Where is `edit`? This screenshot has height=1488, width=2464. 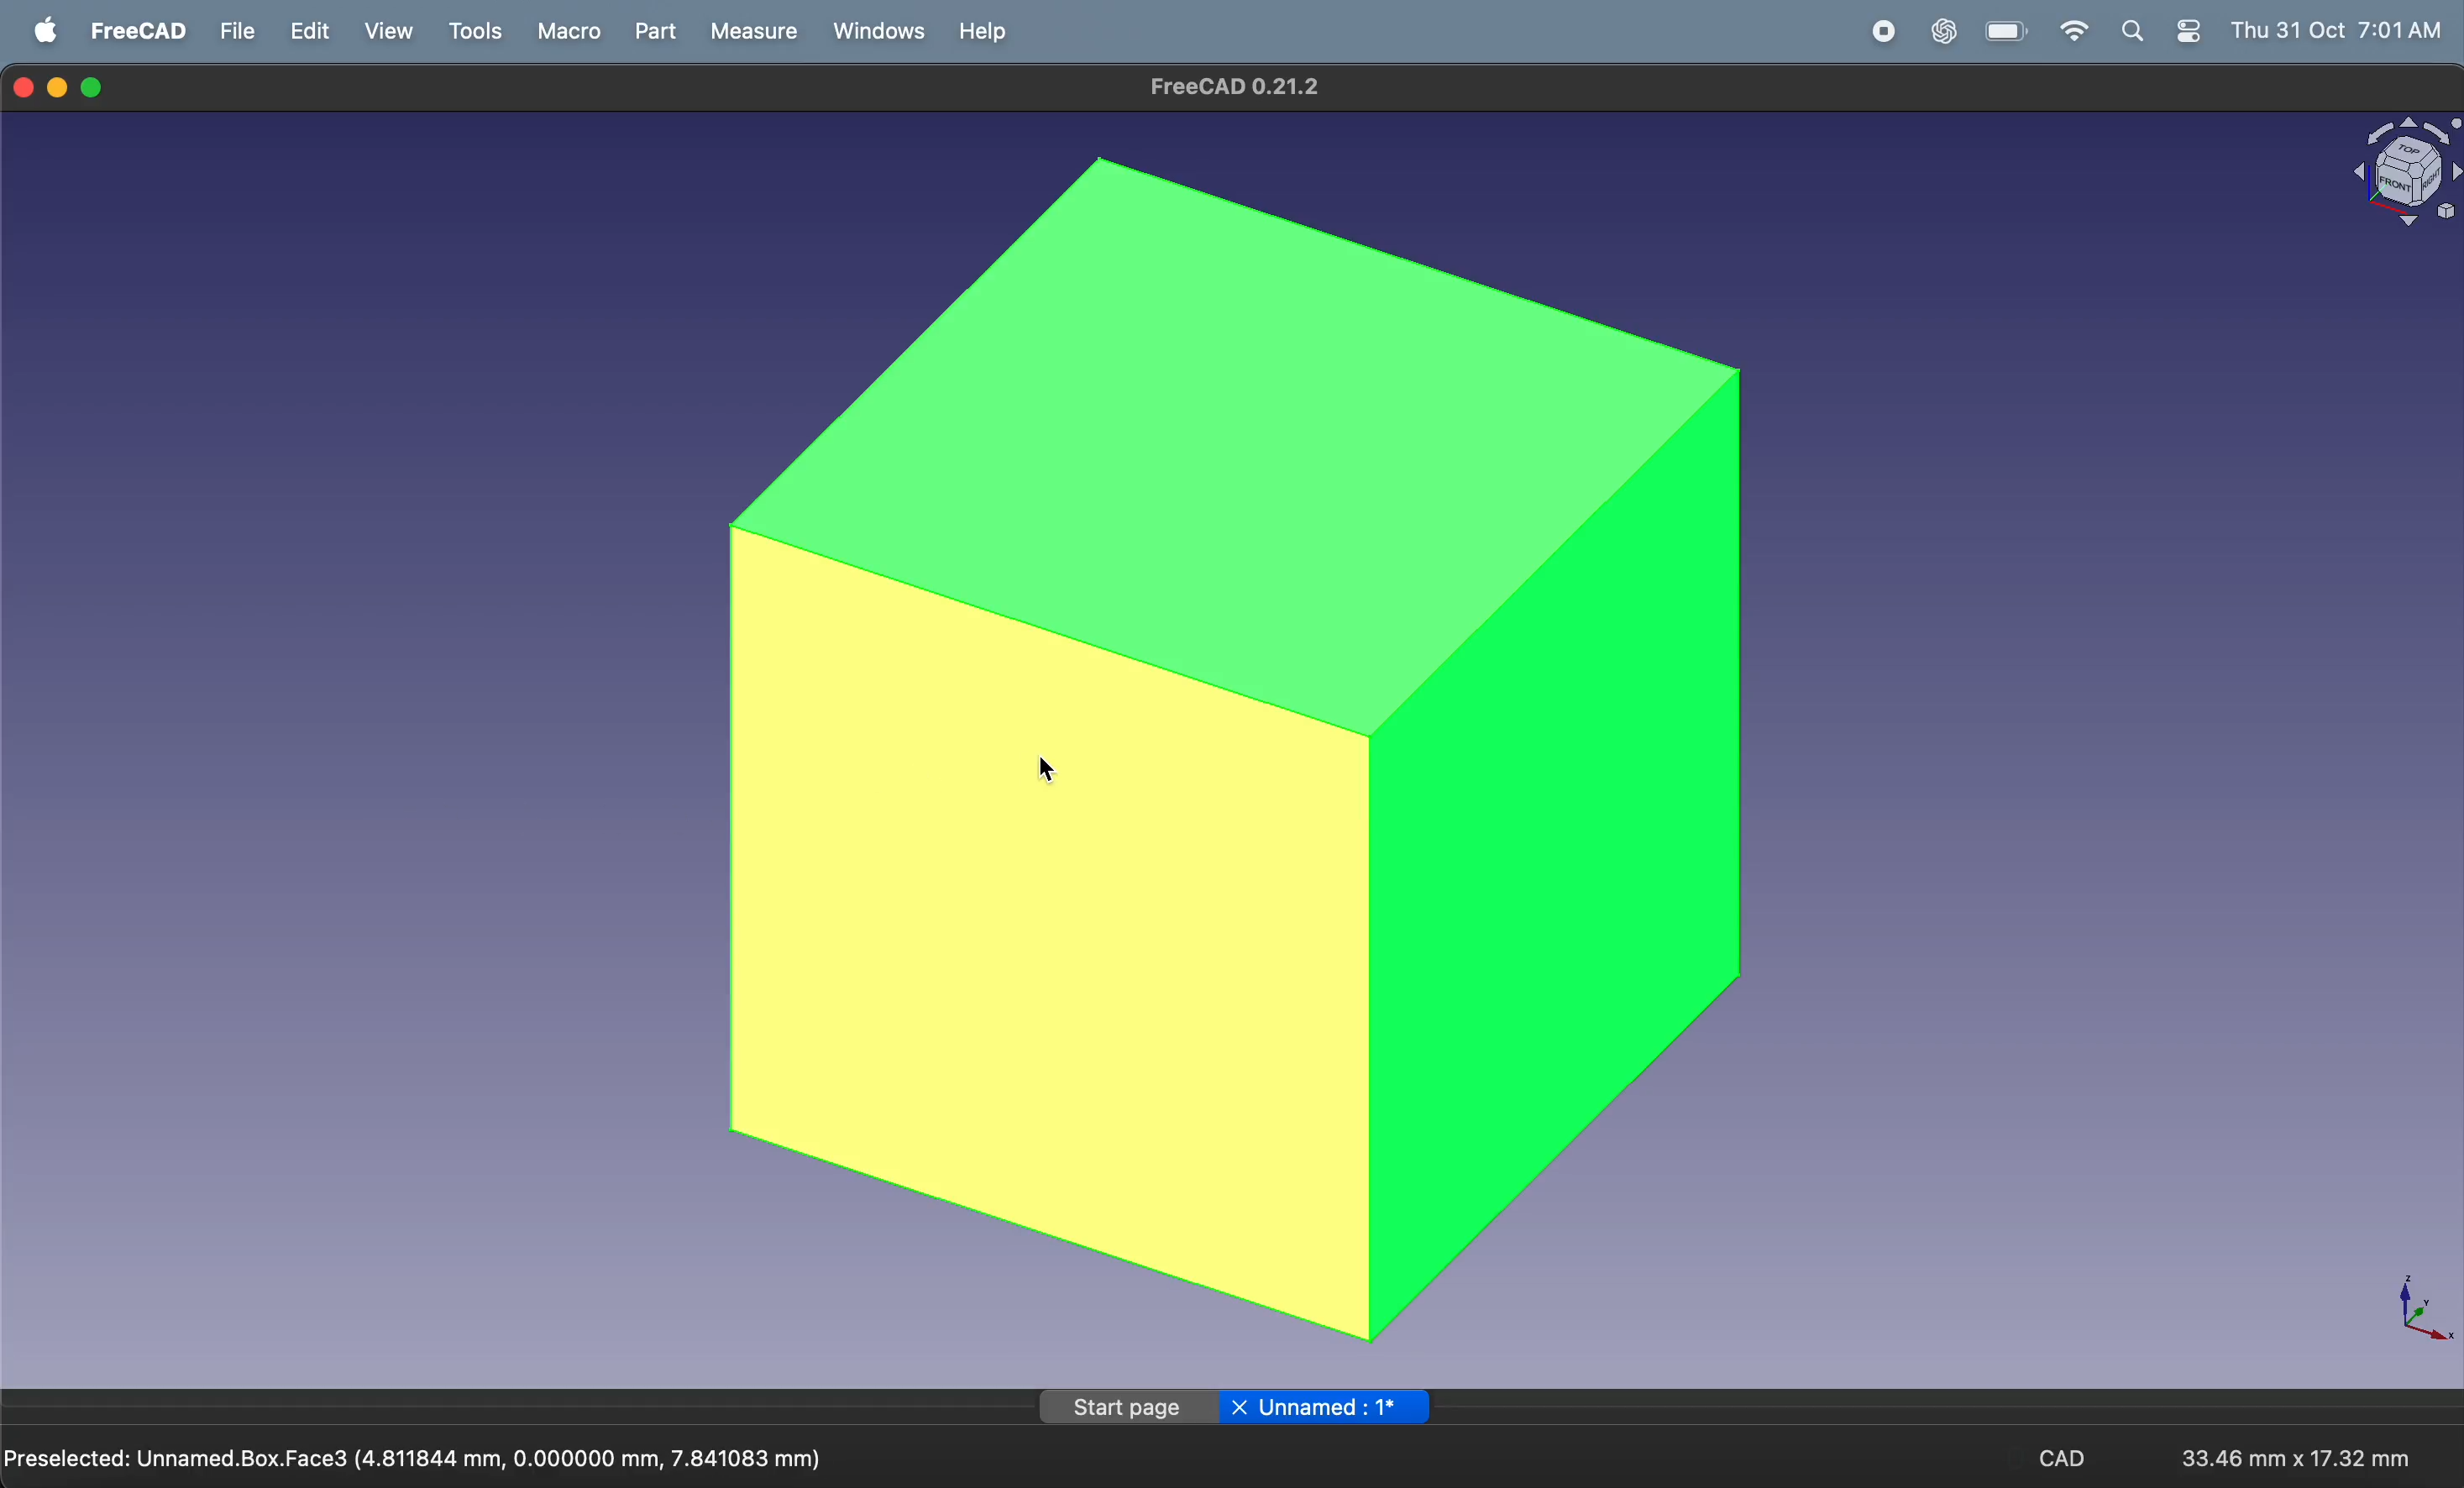
edit is located at coordinates (310, 33).